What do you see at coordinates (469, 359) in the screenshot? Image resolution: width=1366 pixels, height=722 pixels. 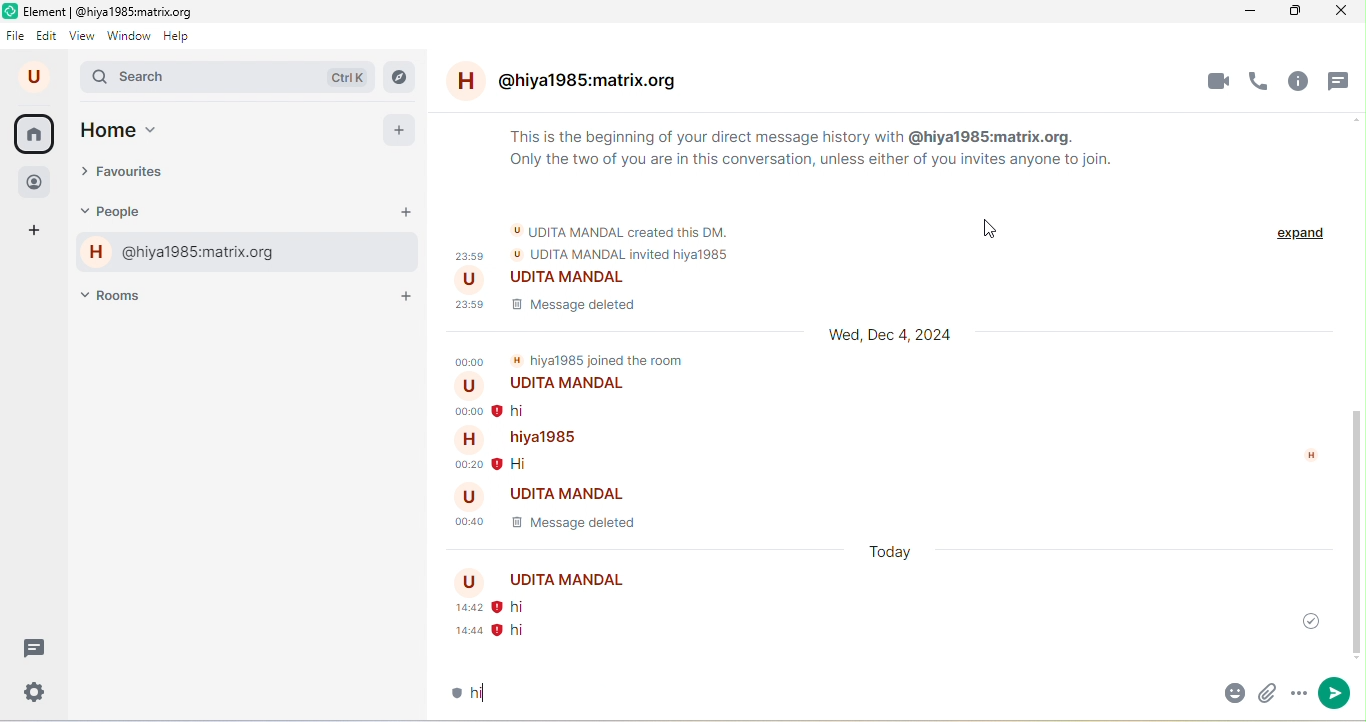 I see `00.00` at bounding box center [469, 359].